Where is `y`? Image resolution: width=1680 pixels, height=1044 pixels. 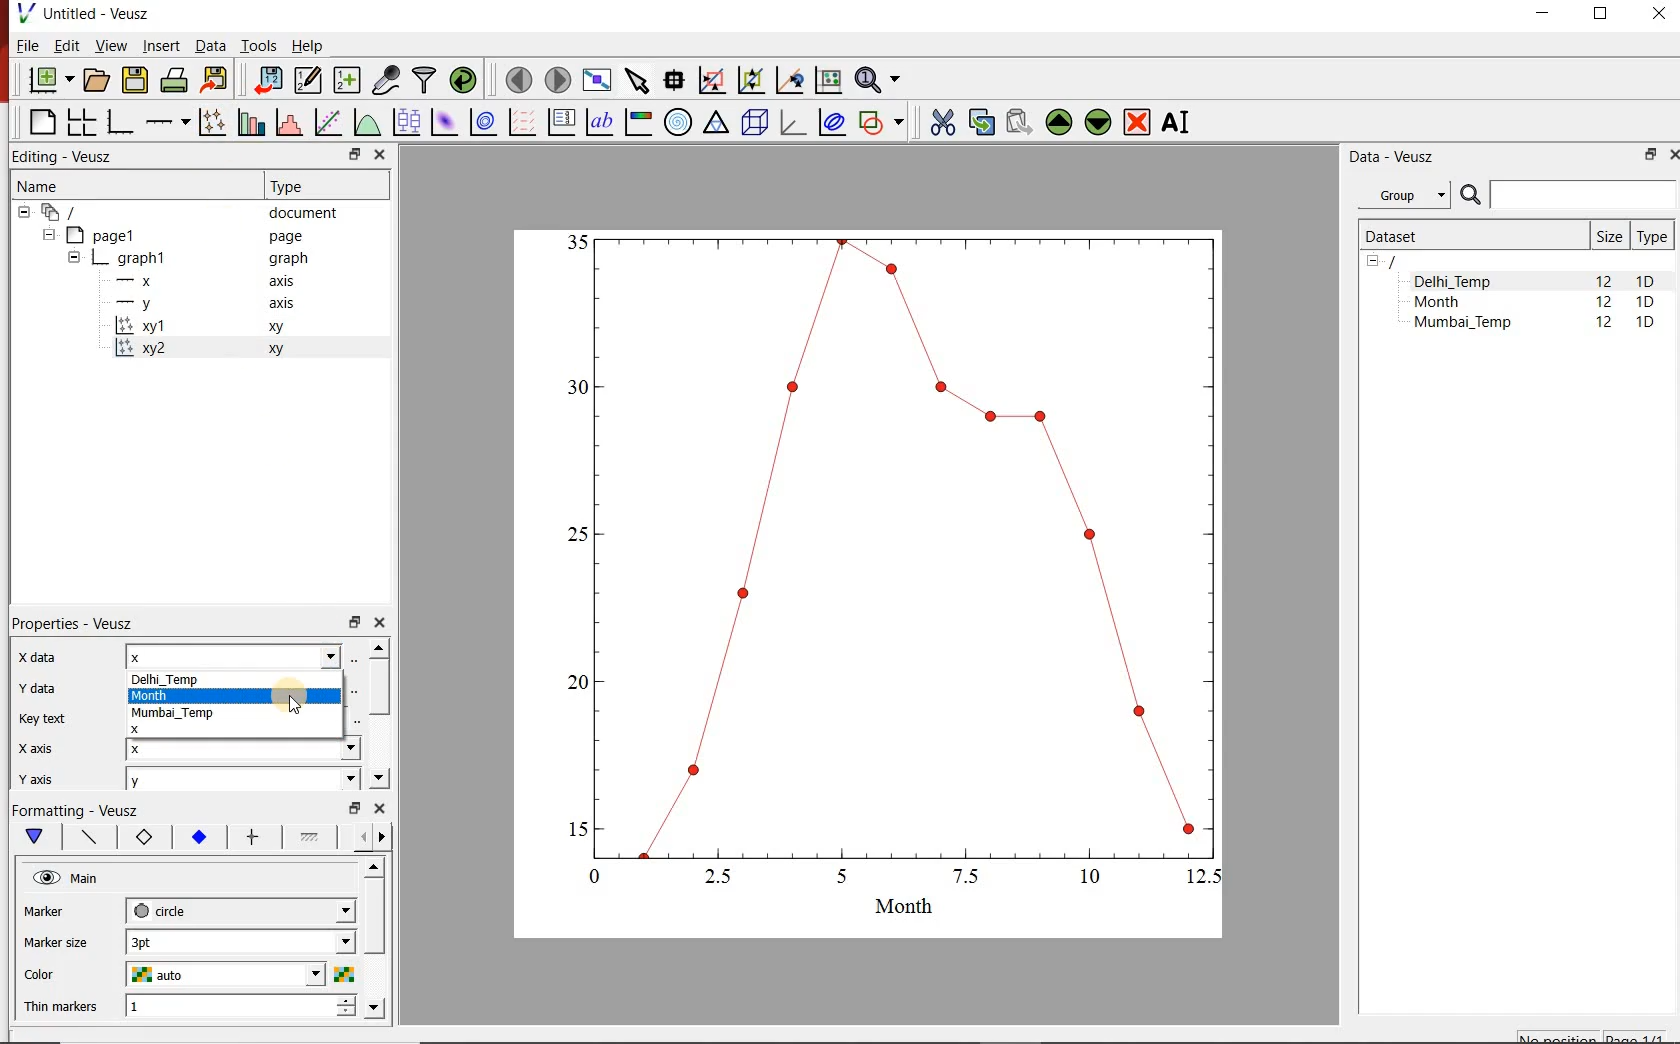 y is located at coordinates (242, 781).